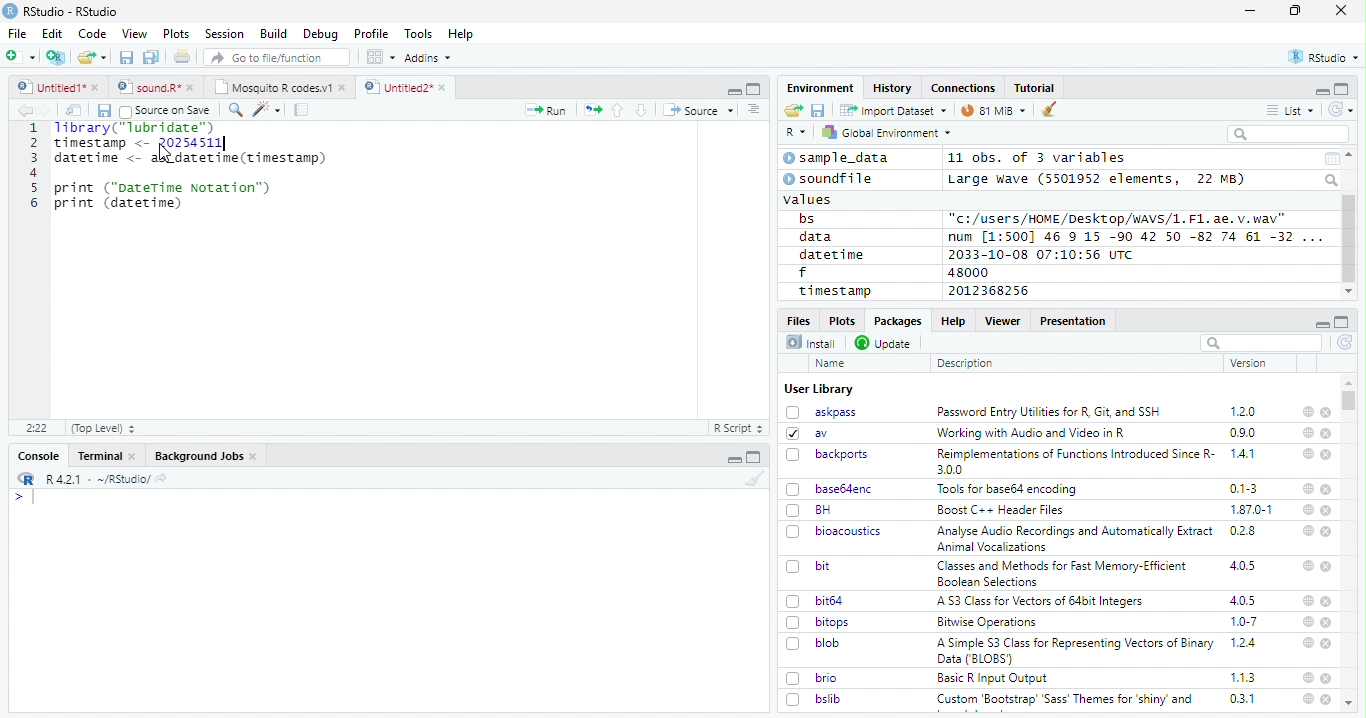 The width and height of the screenshot is (1366, 718). I want to click on help, so click(1307, 411).